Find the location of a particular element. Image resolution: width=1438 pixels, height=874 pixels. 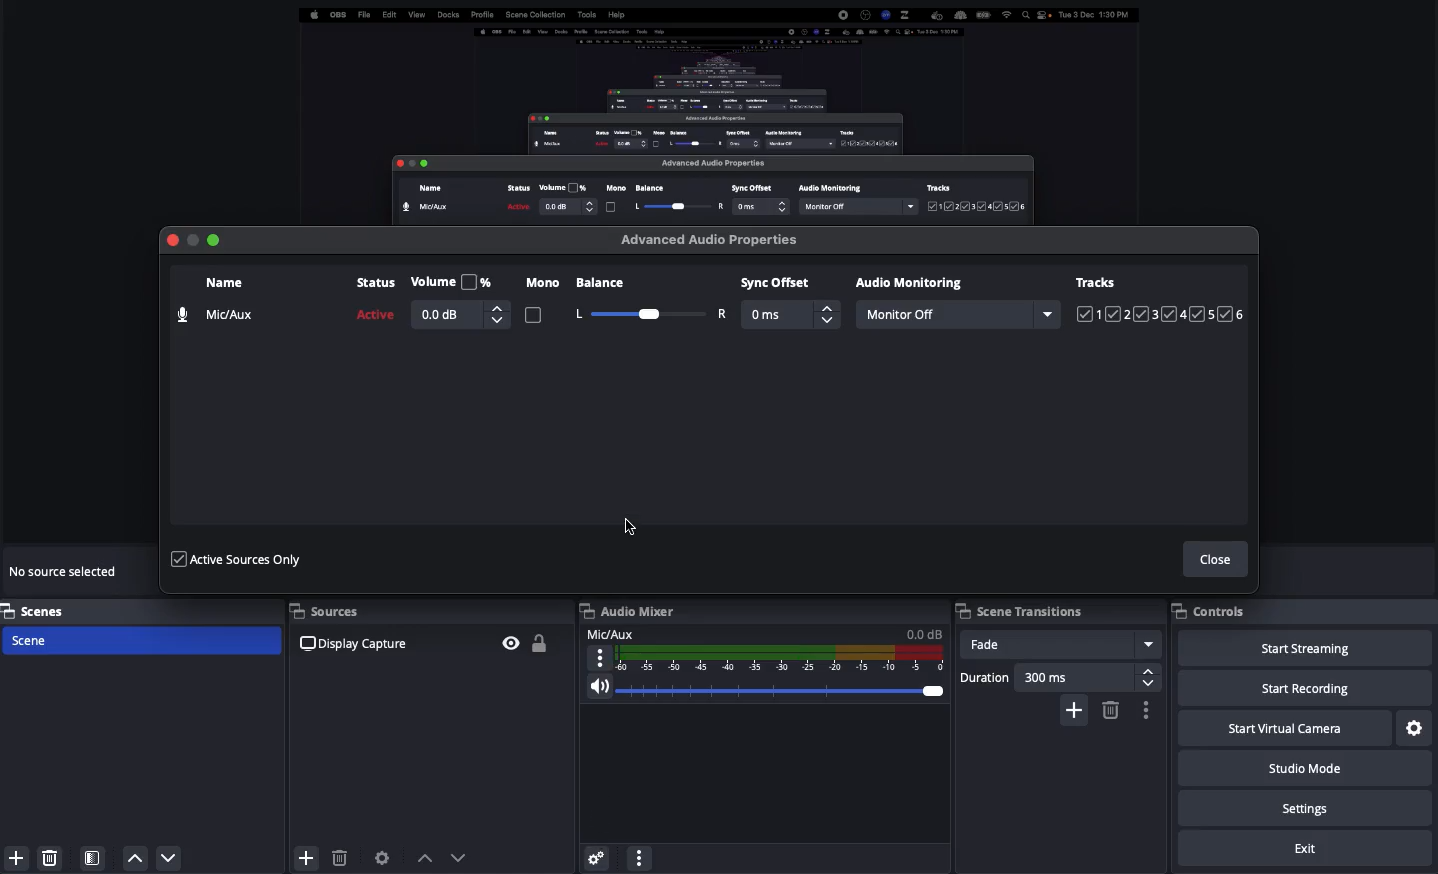

add is located at coordinates (20, 857).